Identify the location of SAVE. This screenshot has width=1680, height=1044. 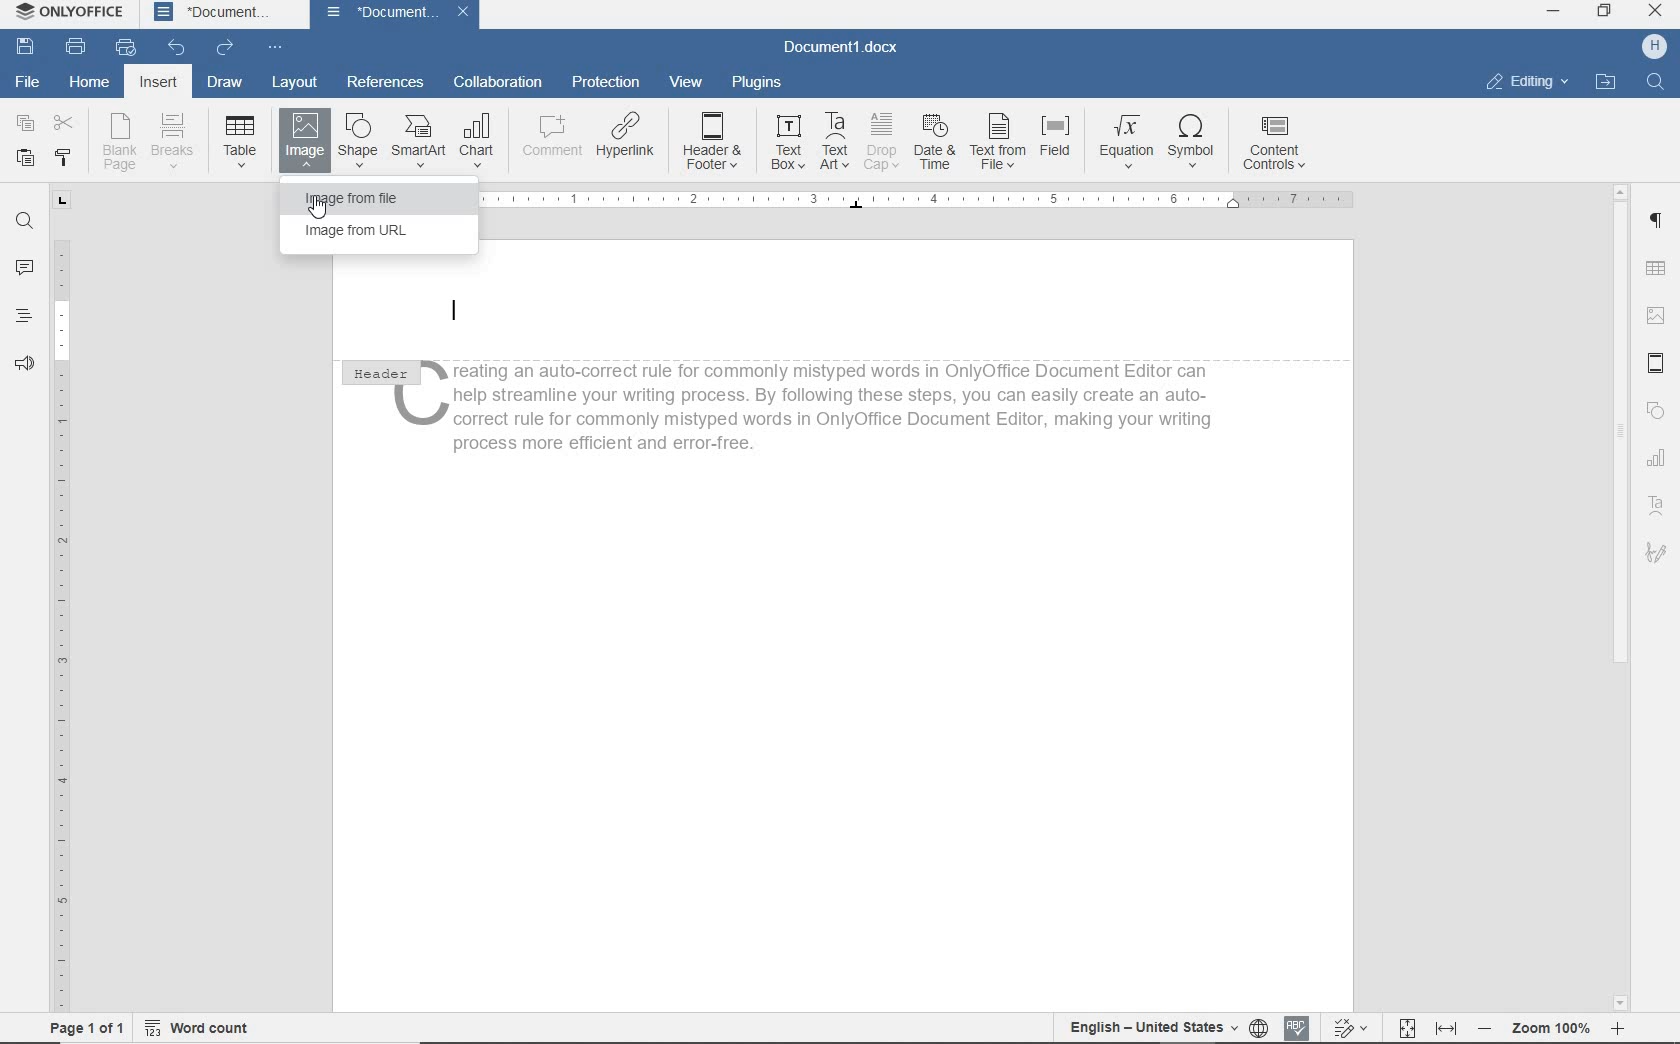
(28, 46).